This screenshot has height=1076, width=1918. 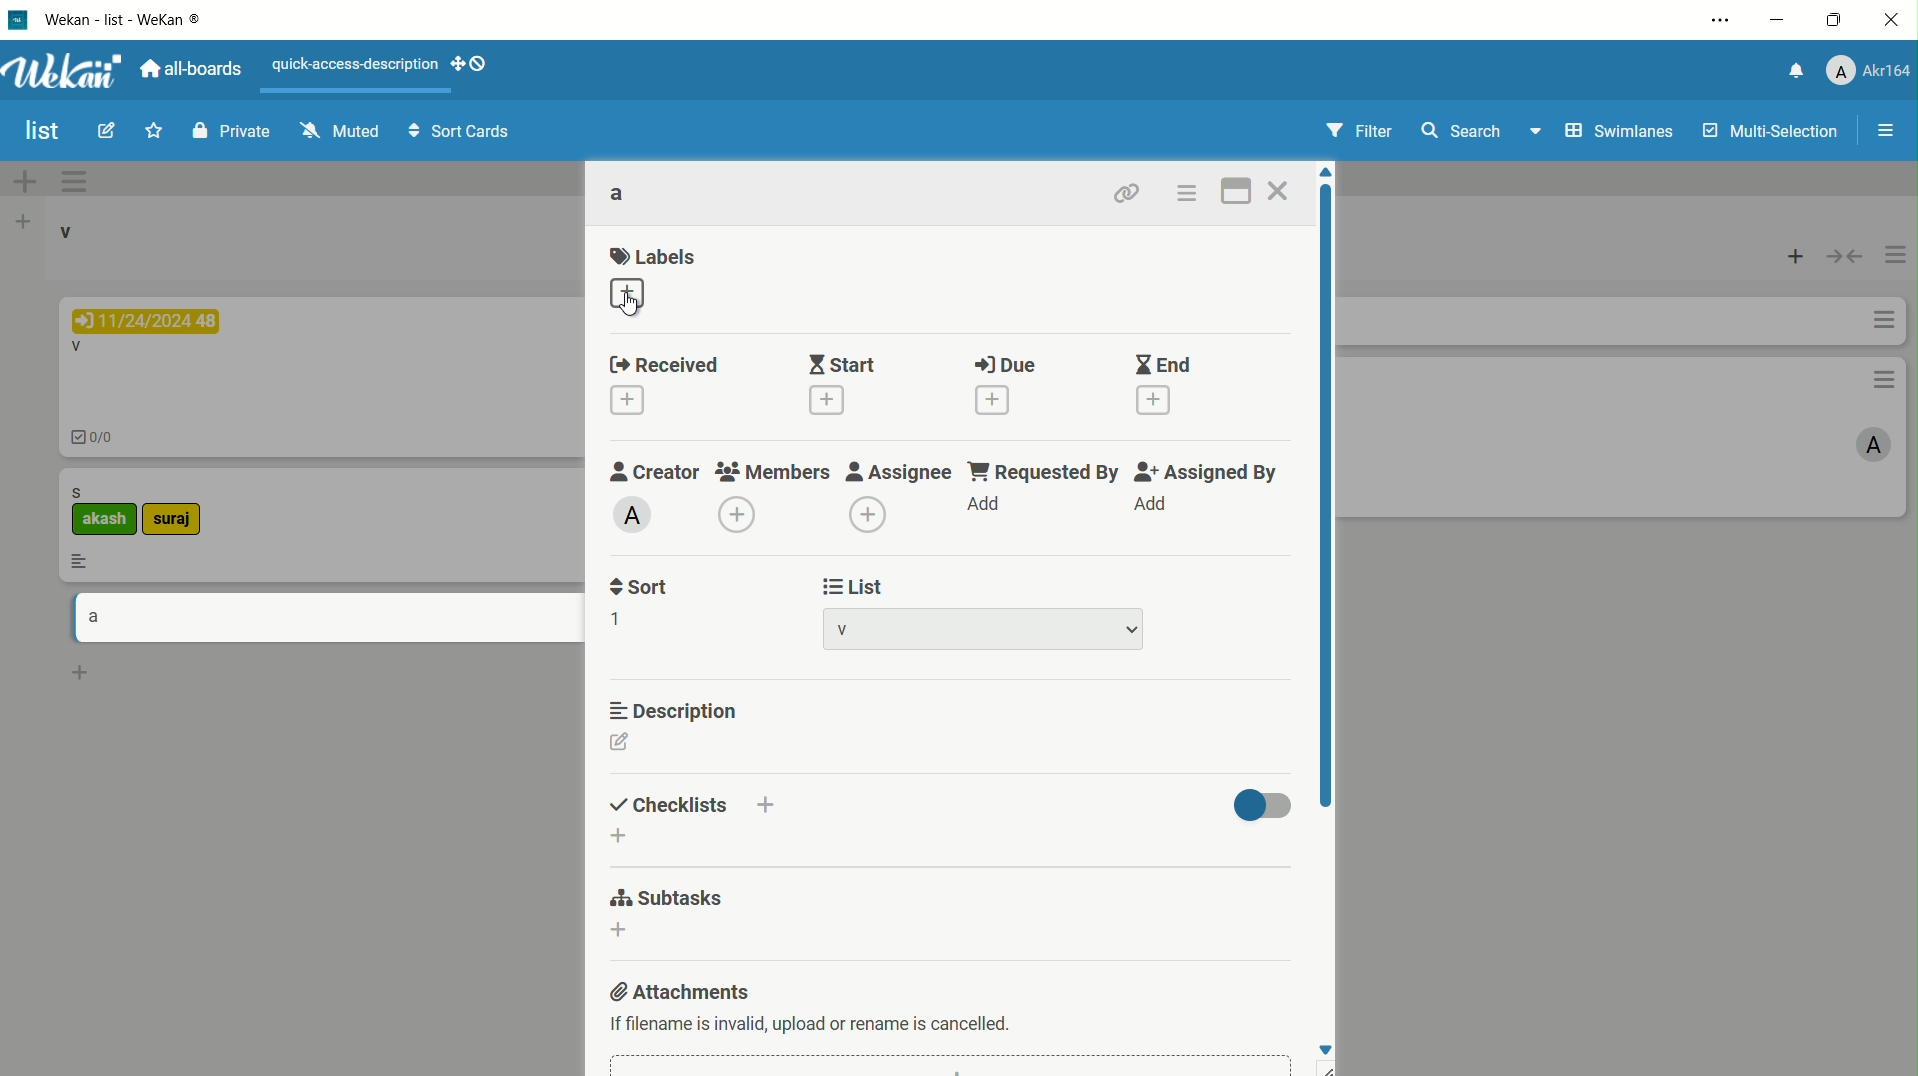 I want to click on toggle button, so click(x=1264, y=805).